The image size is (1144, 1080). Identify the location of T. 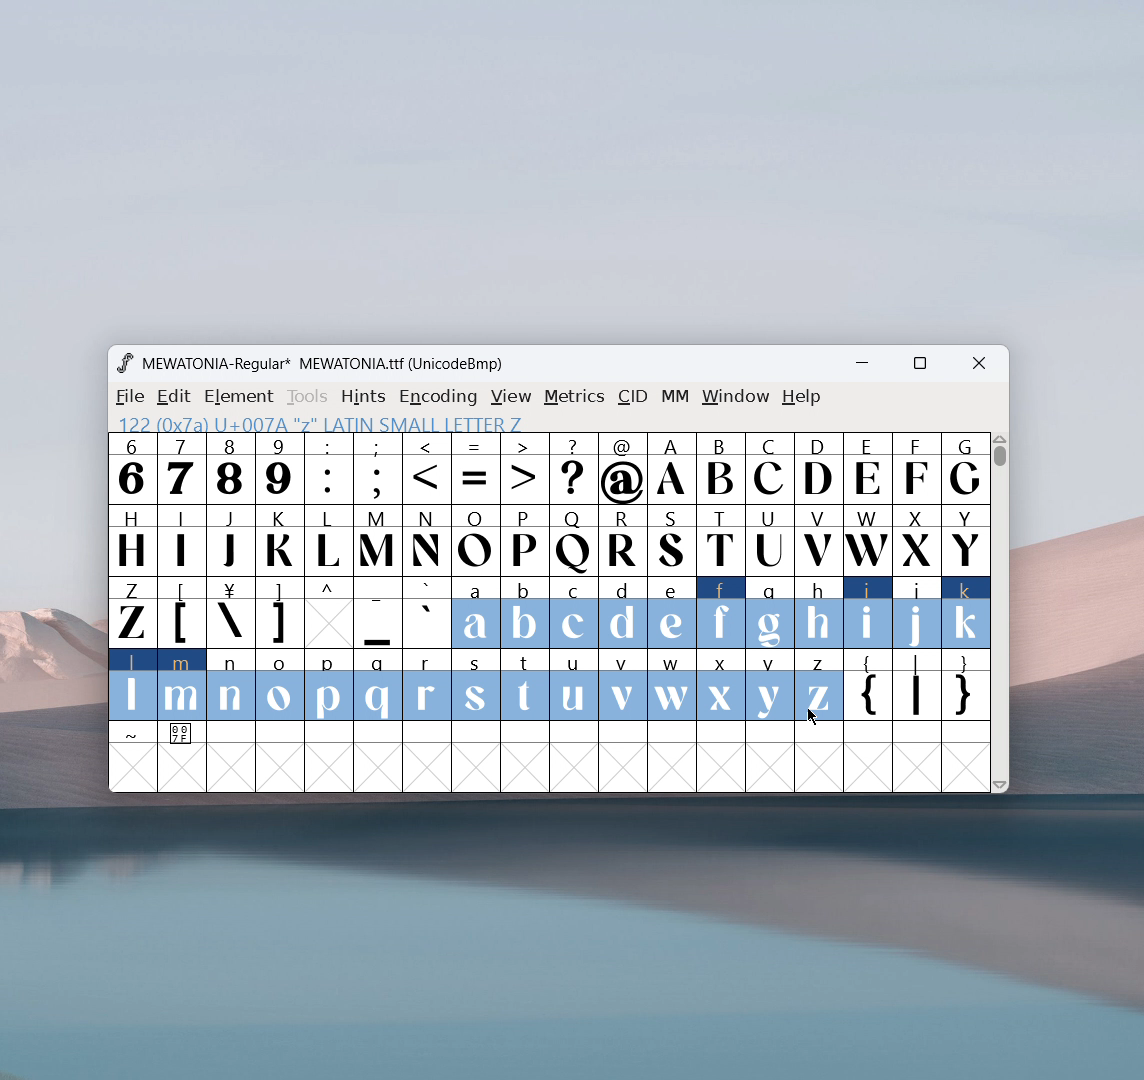
(722, 541).